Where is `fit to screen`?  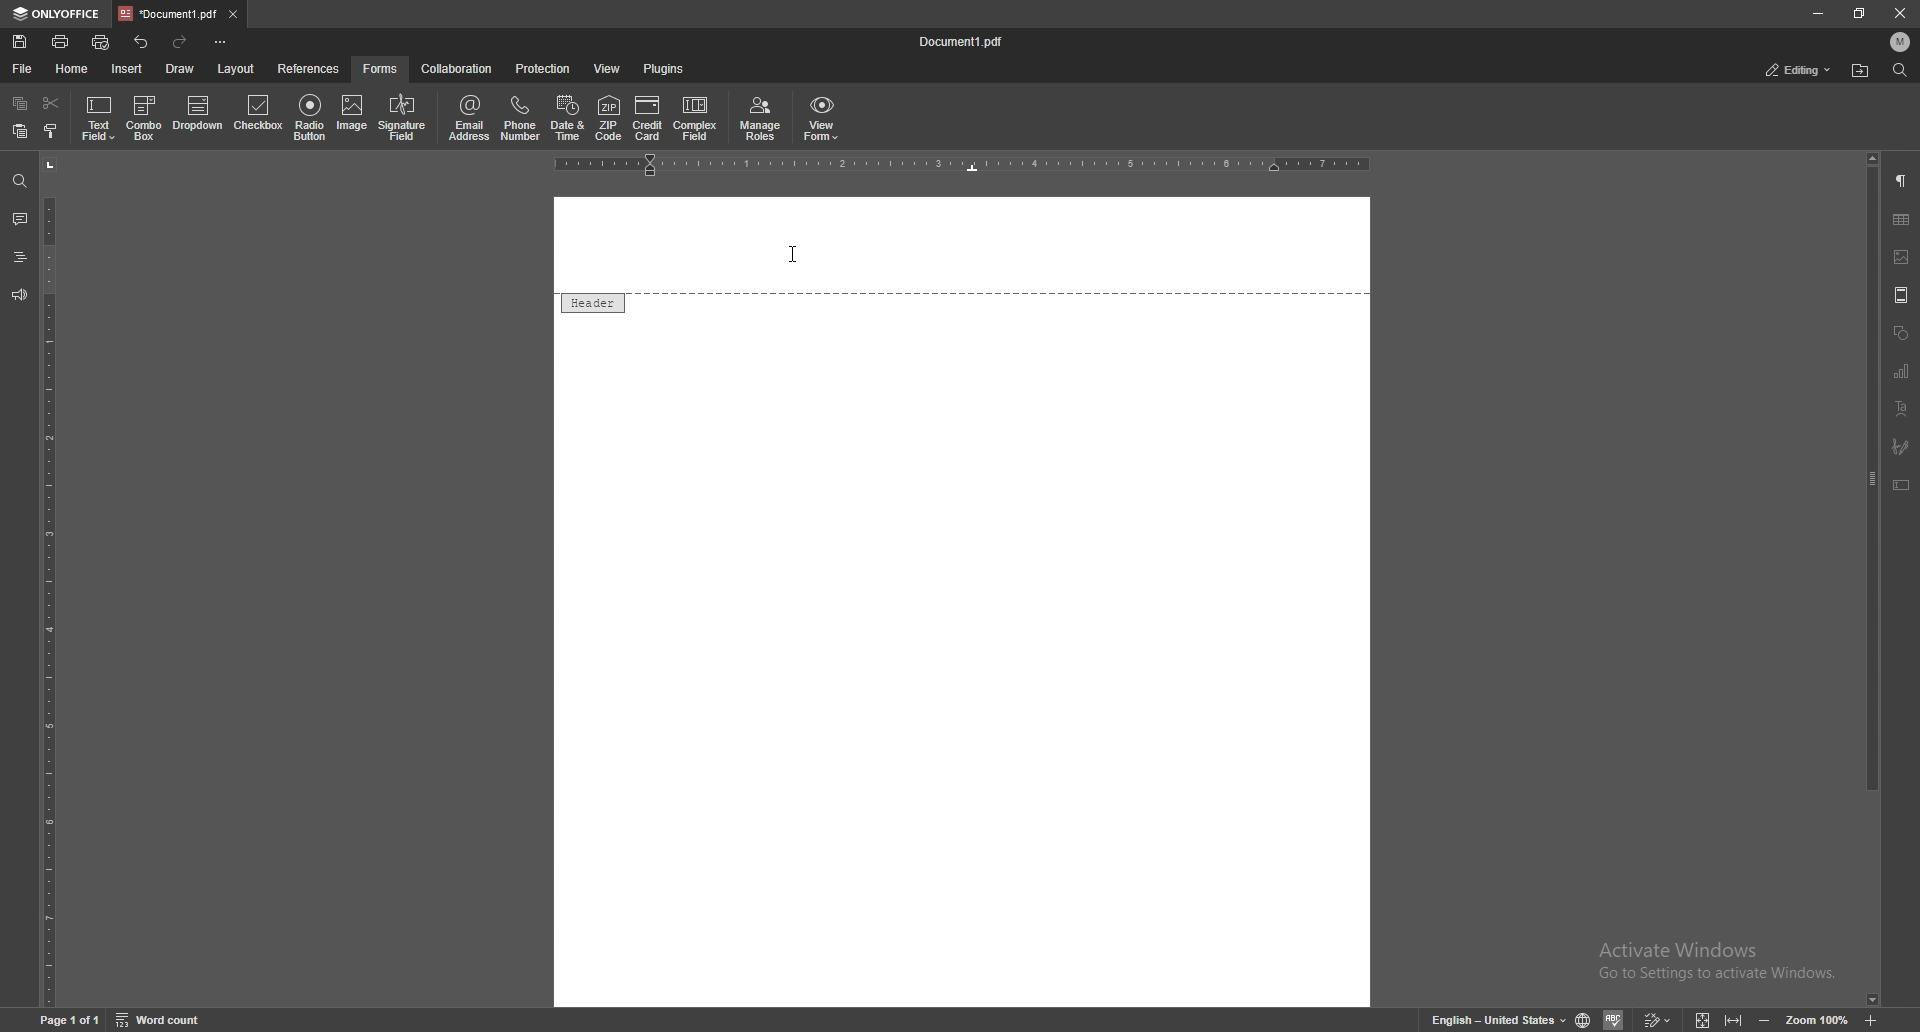 fit to screen is located at coordinates (1704, 1020).